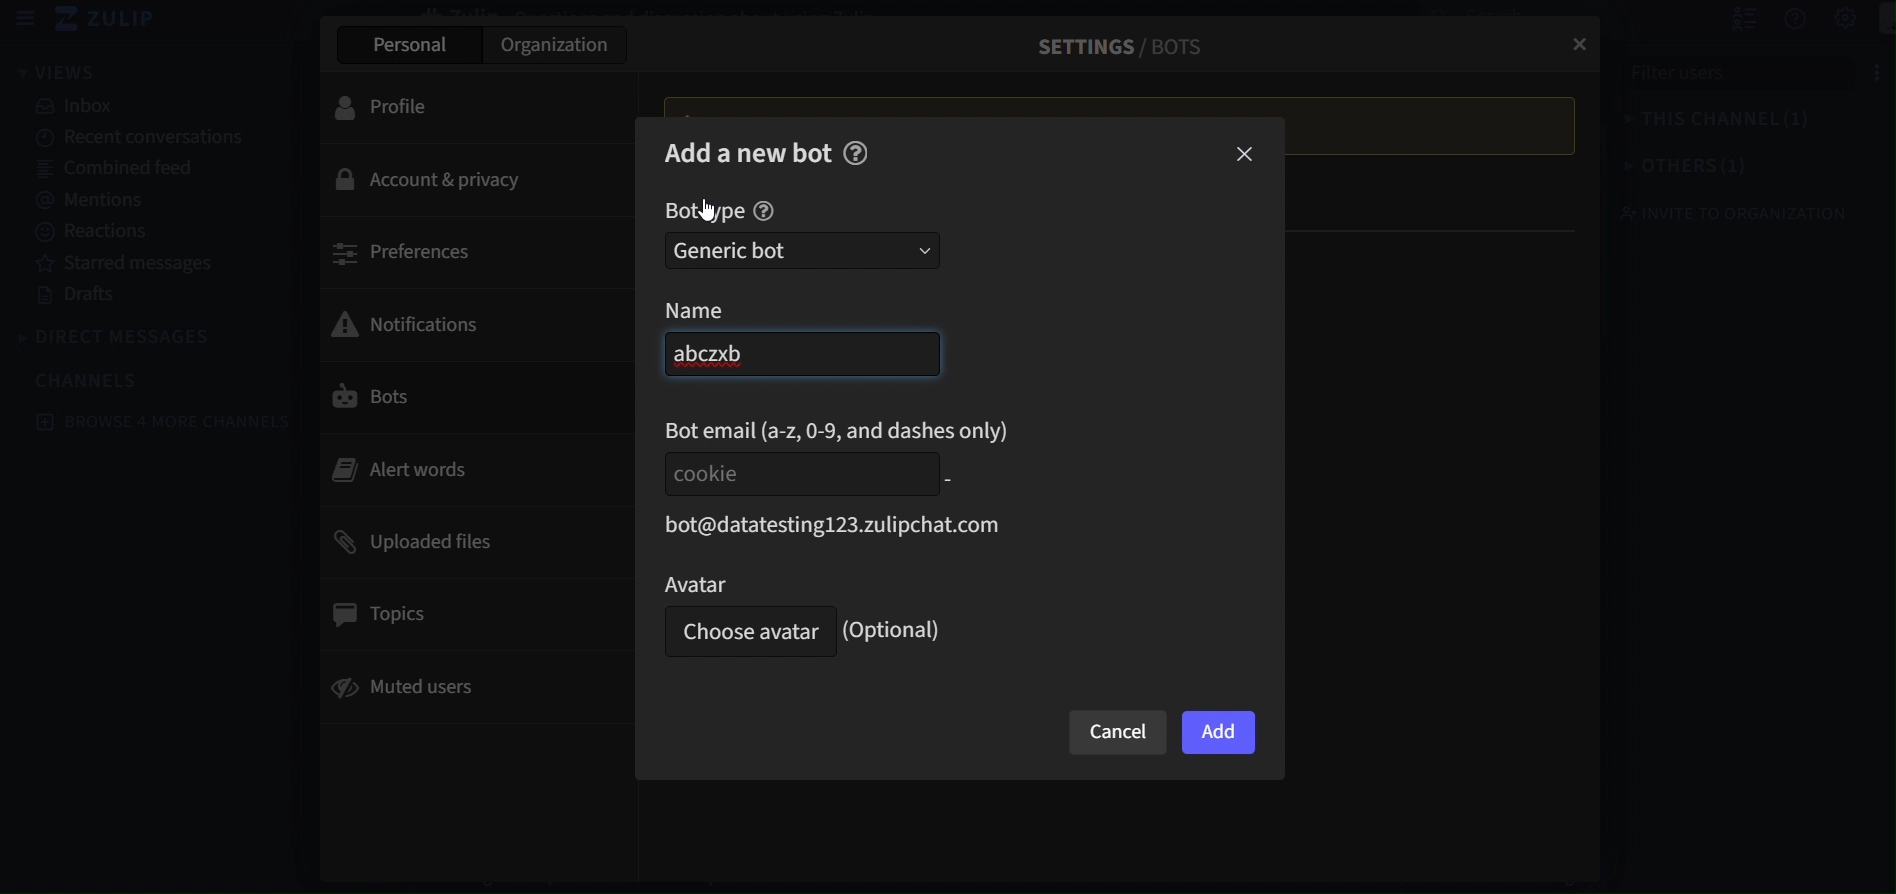 This screenshot has width=1896, height=894. What do you see at coordinates (856, 152) in the screenshot?
I see `help` at bounding box center [856, 152].